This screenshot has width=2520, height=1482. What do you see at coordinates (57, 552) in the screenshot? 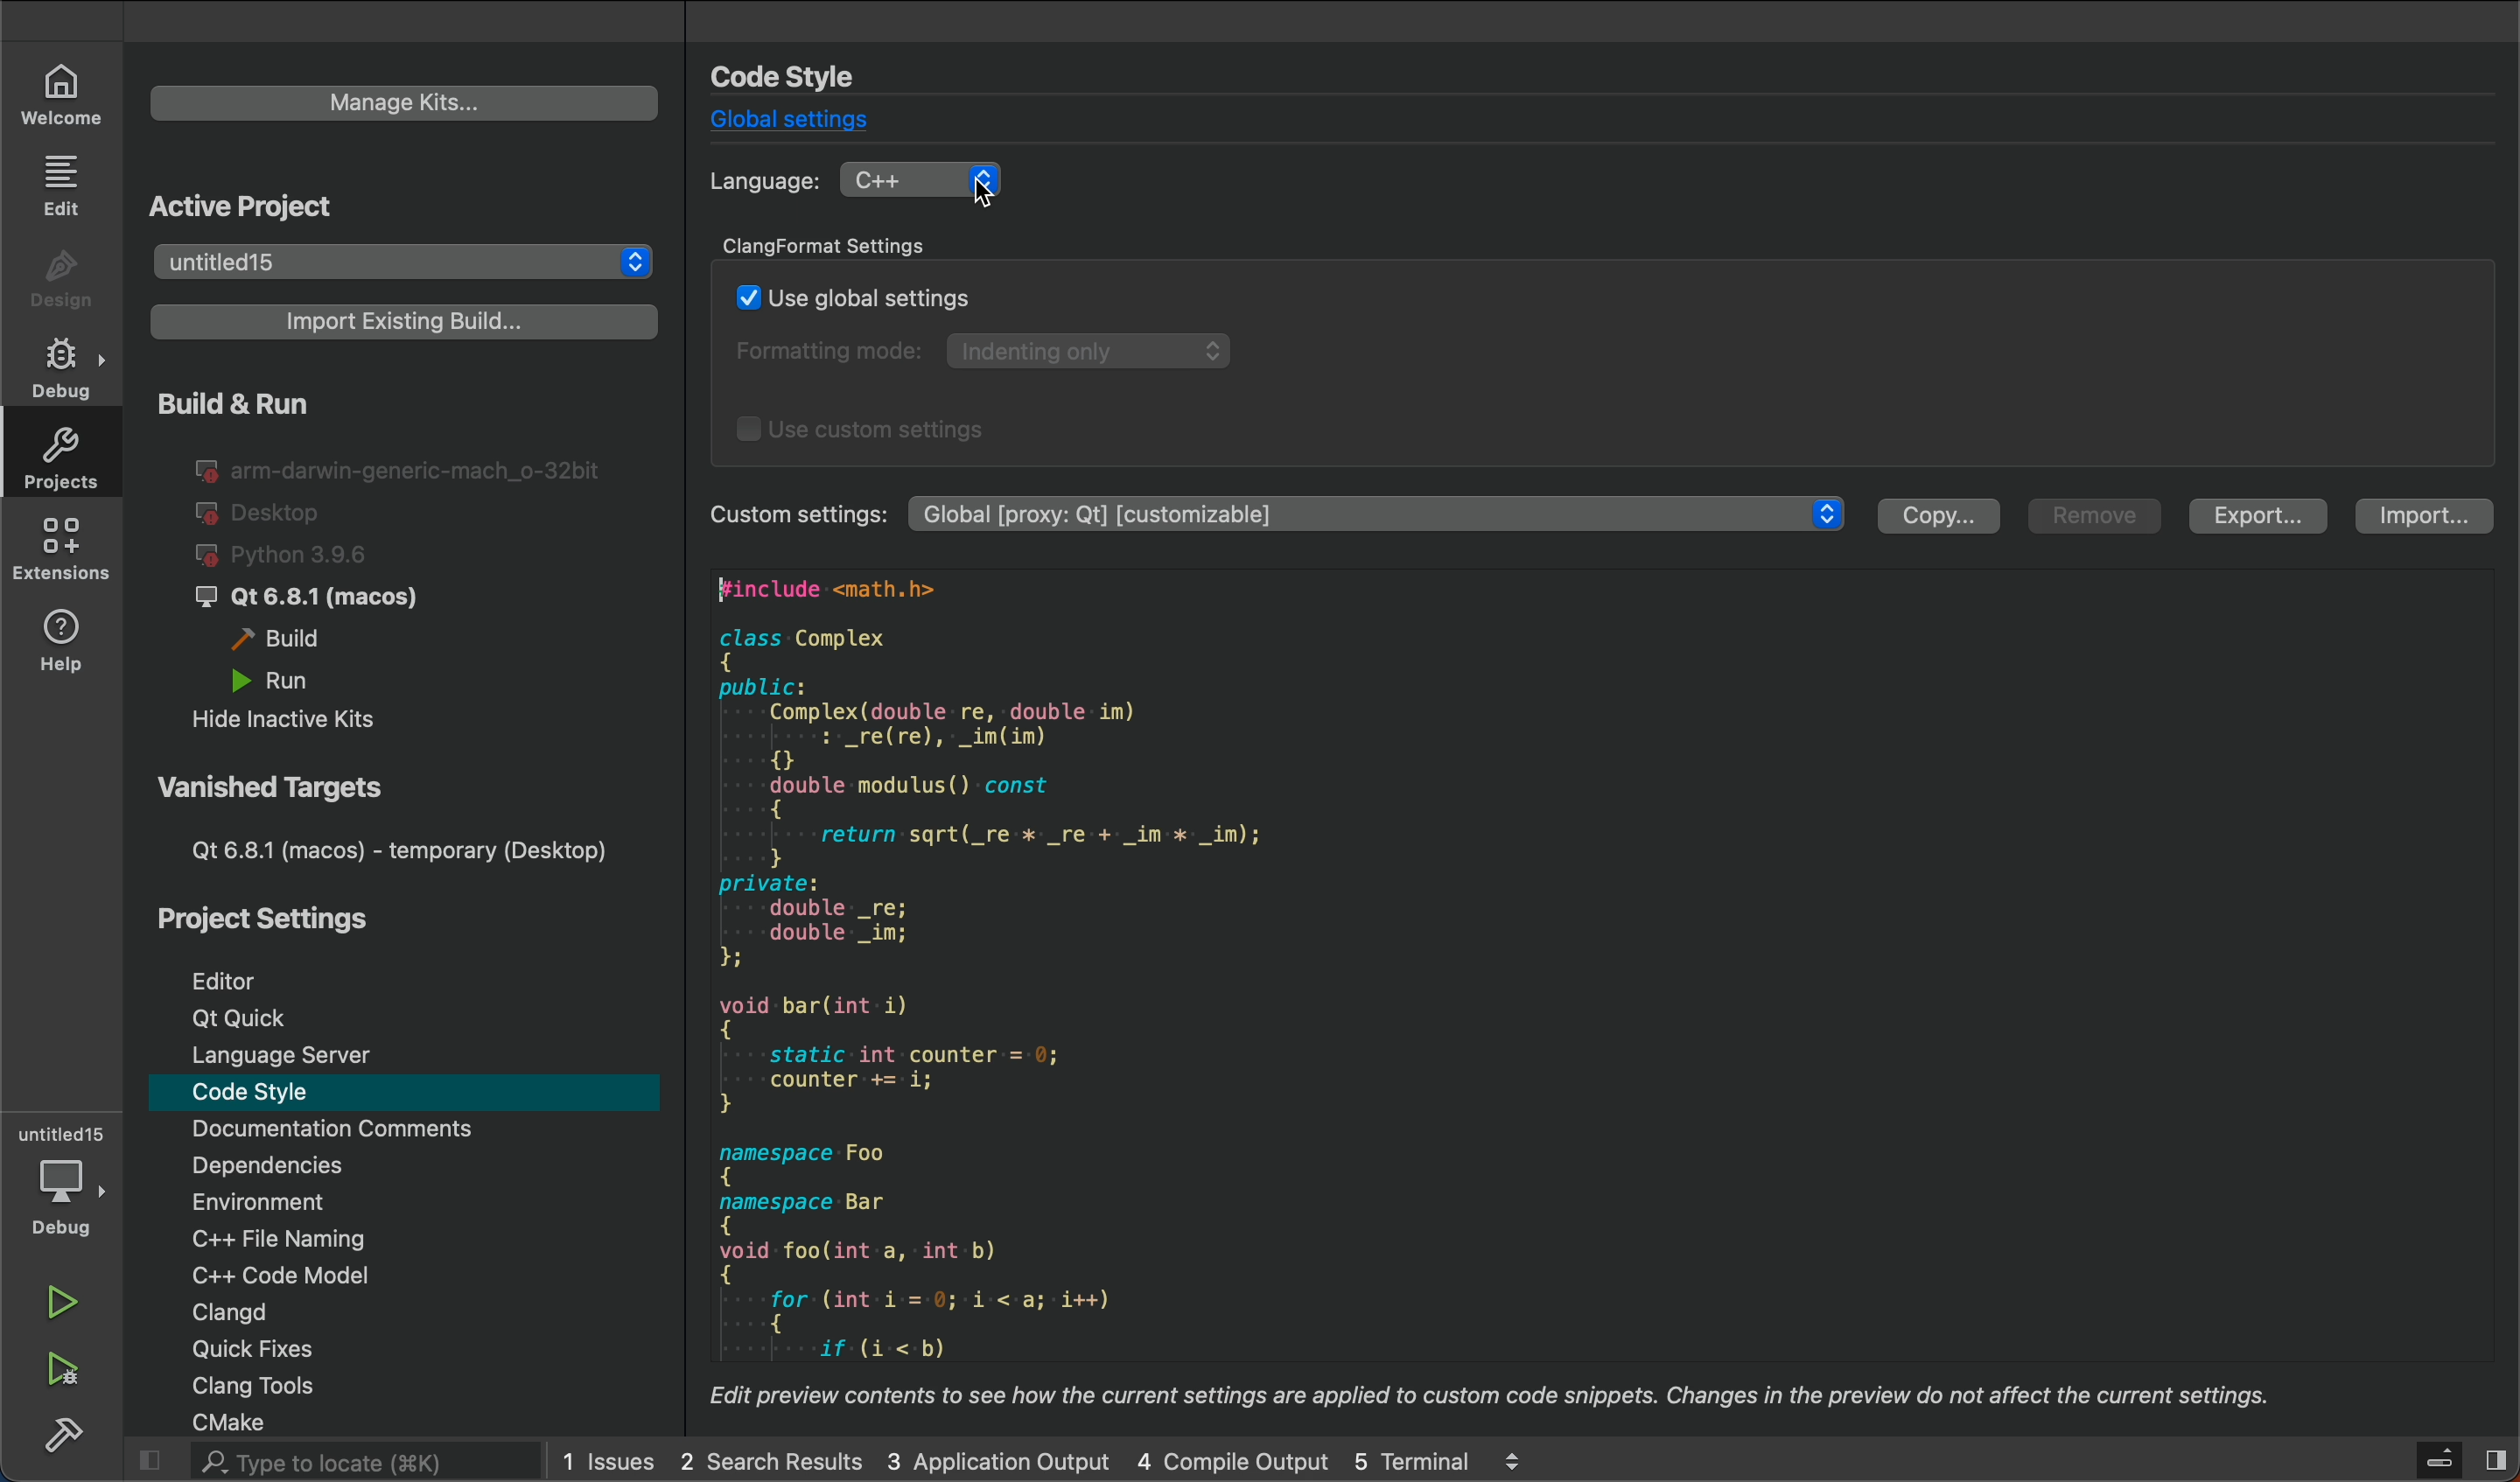
I see `extensions` at bounding box center [57, 552].